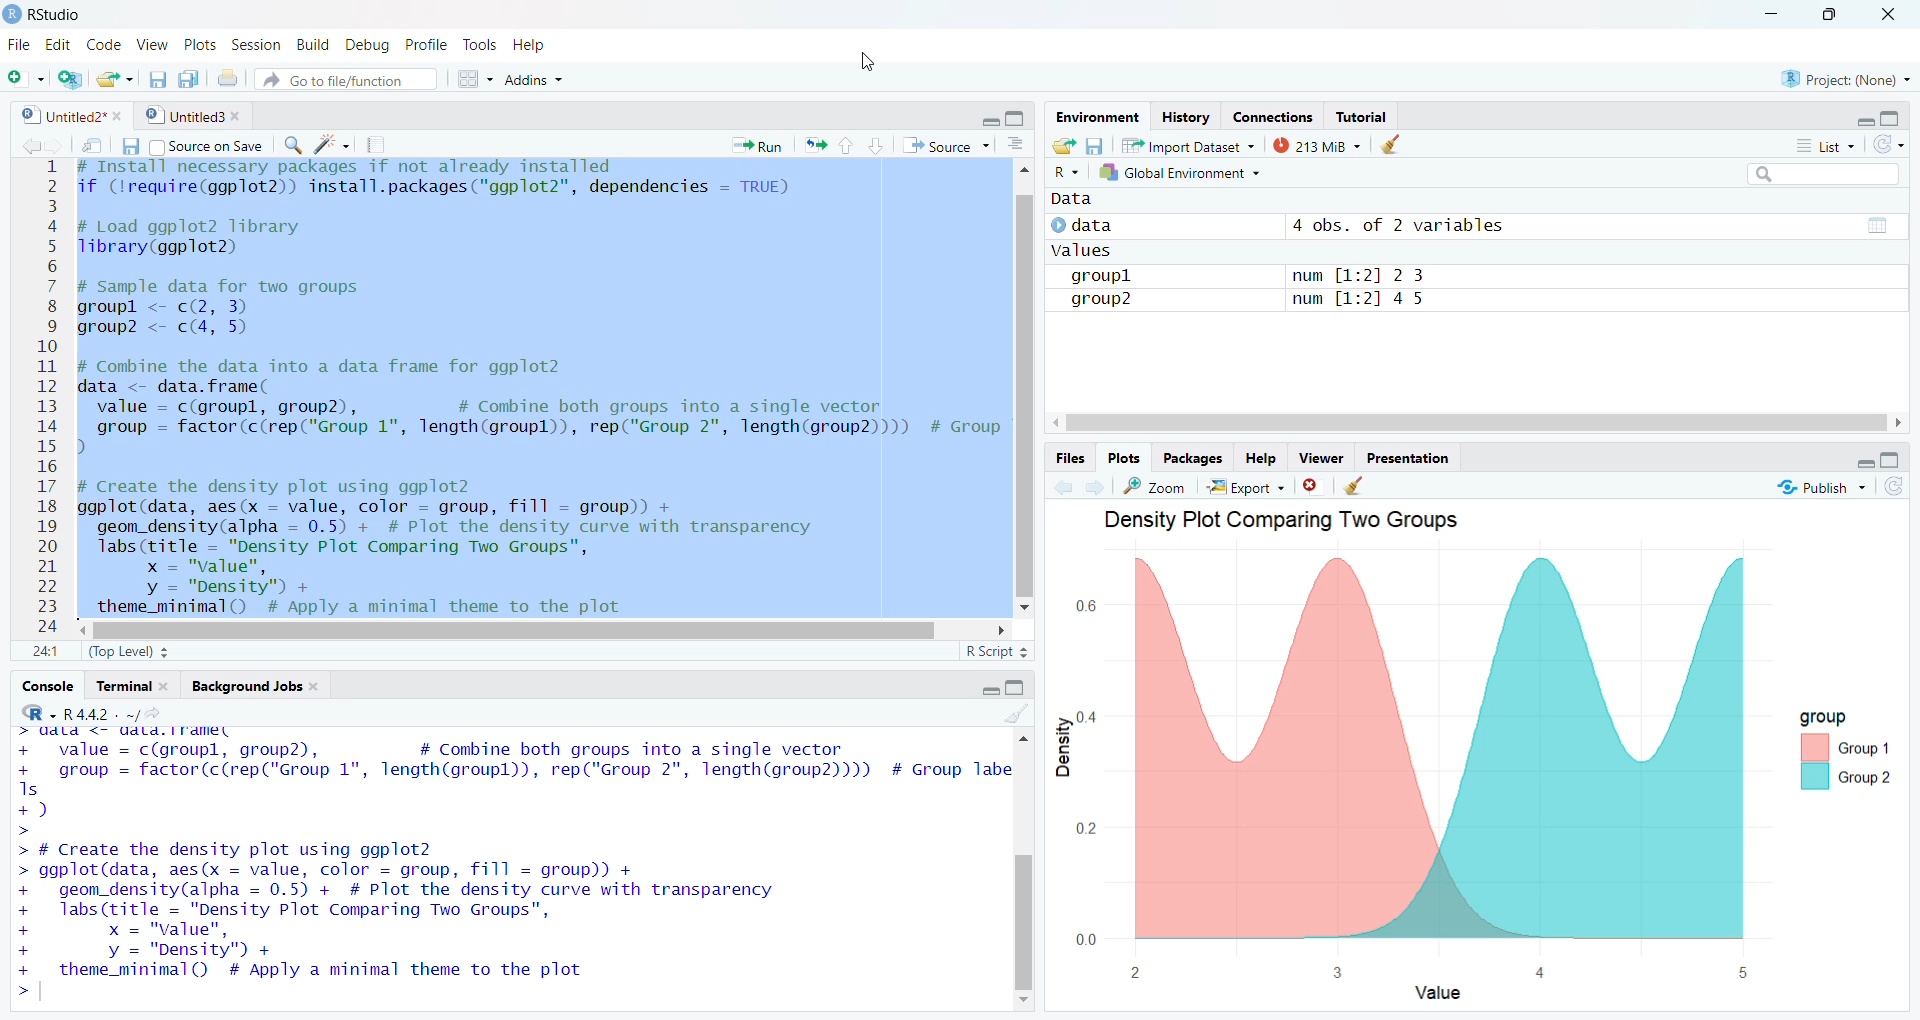 This screenshot has height=1020, width=1920. I want to click on 1 1, so click(42, 651).